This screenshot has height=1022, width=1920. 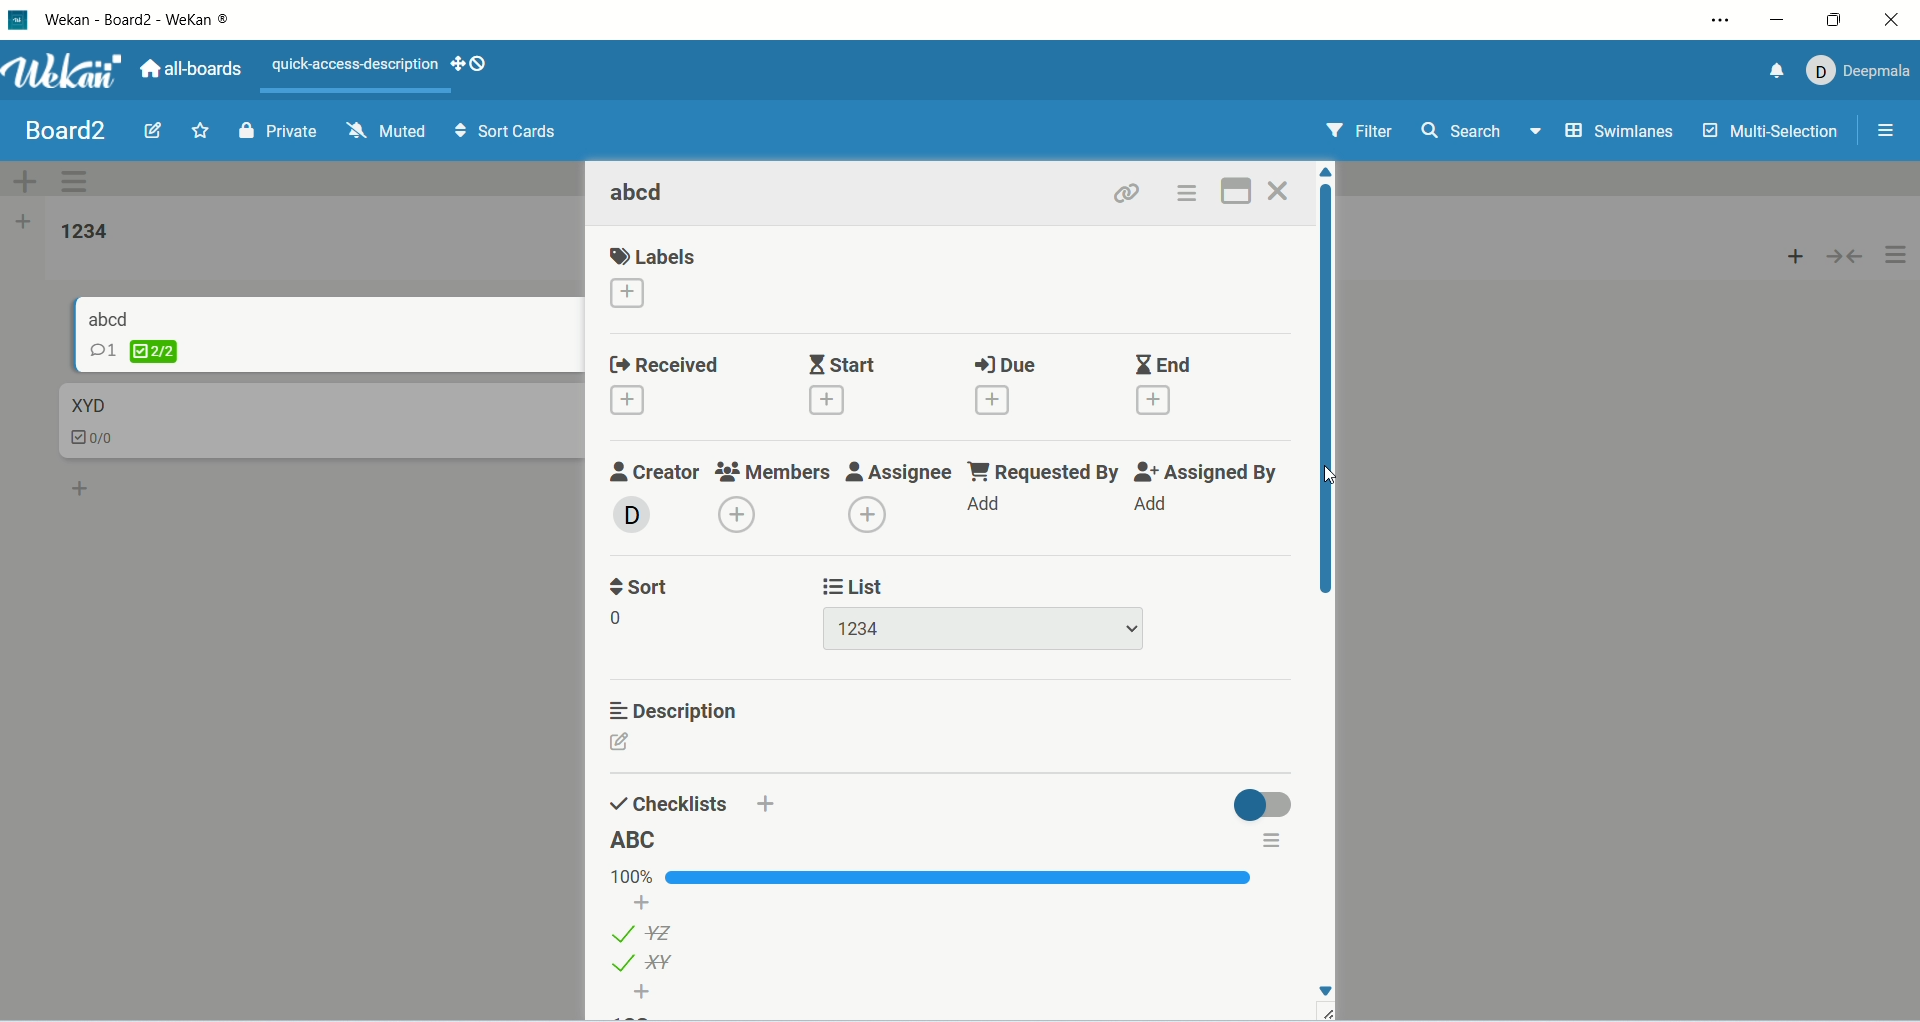 What do you see at coordinates (843, 363) in the screenshot?
I see `start` at bounding box center [843, 363].